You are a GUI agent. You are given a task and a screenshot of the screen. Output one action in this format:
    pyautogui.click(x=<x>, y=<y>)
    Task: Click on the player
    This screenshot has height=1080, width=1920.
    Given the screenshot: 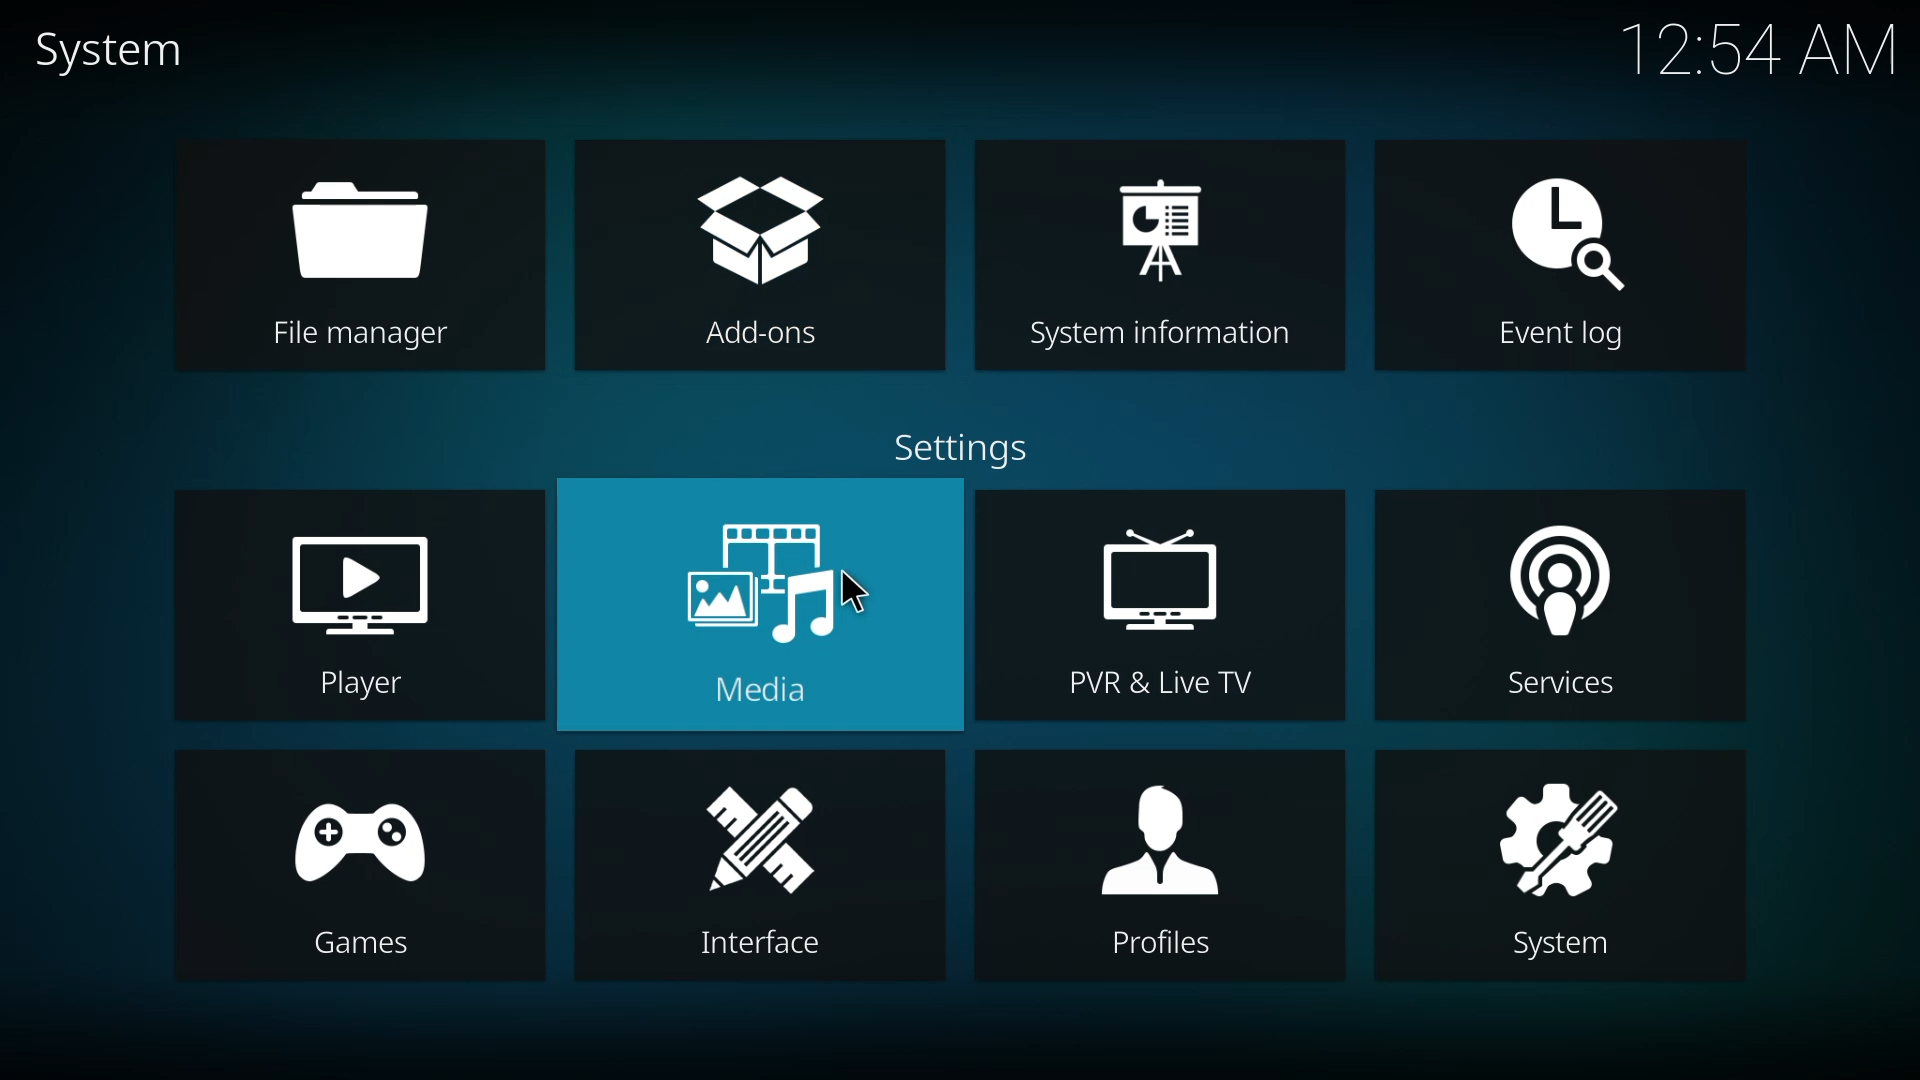 What is the action you would take?
    pyautogui.click(x=358, y=611)
    